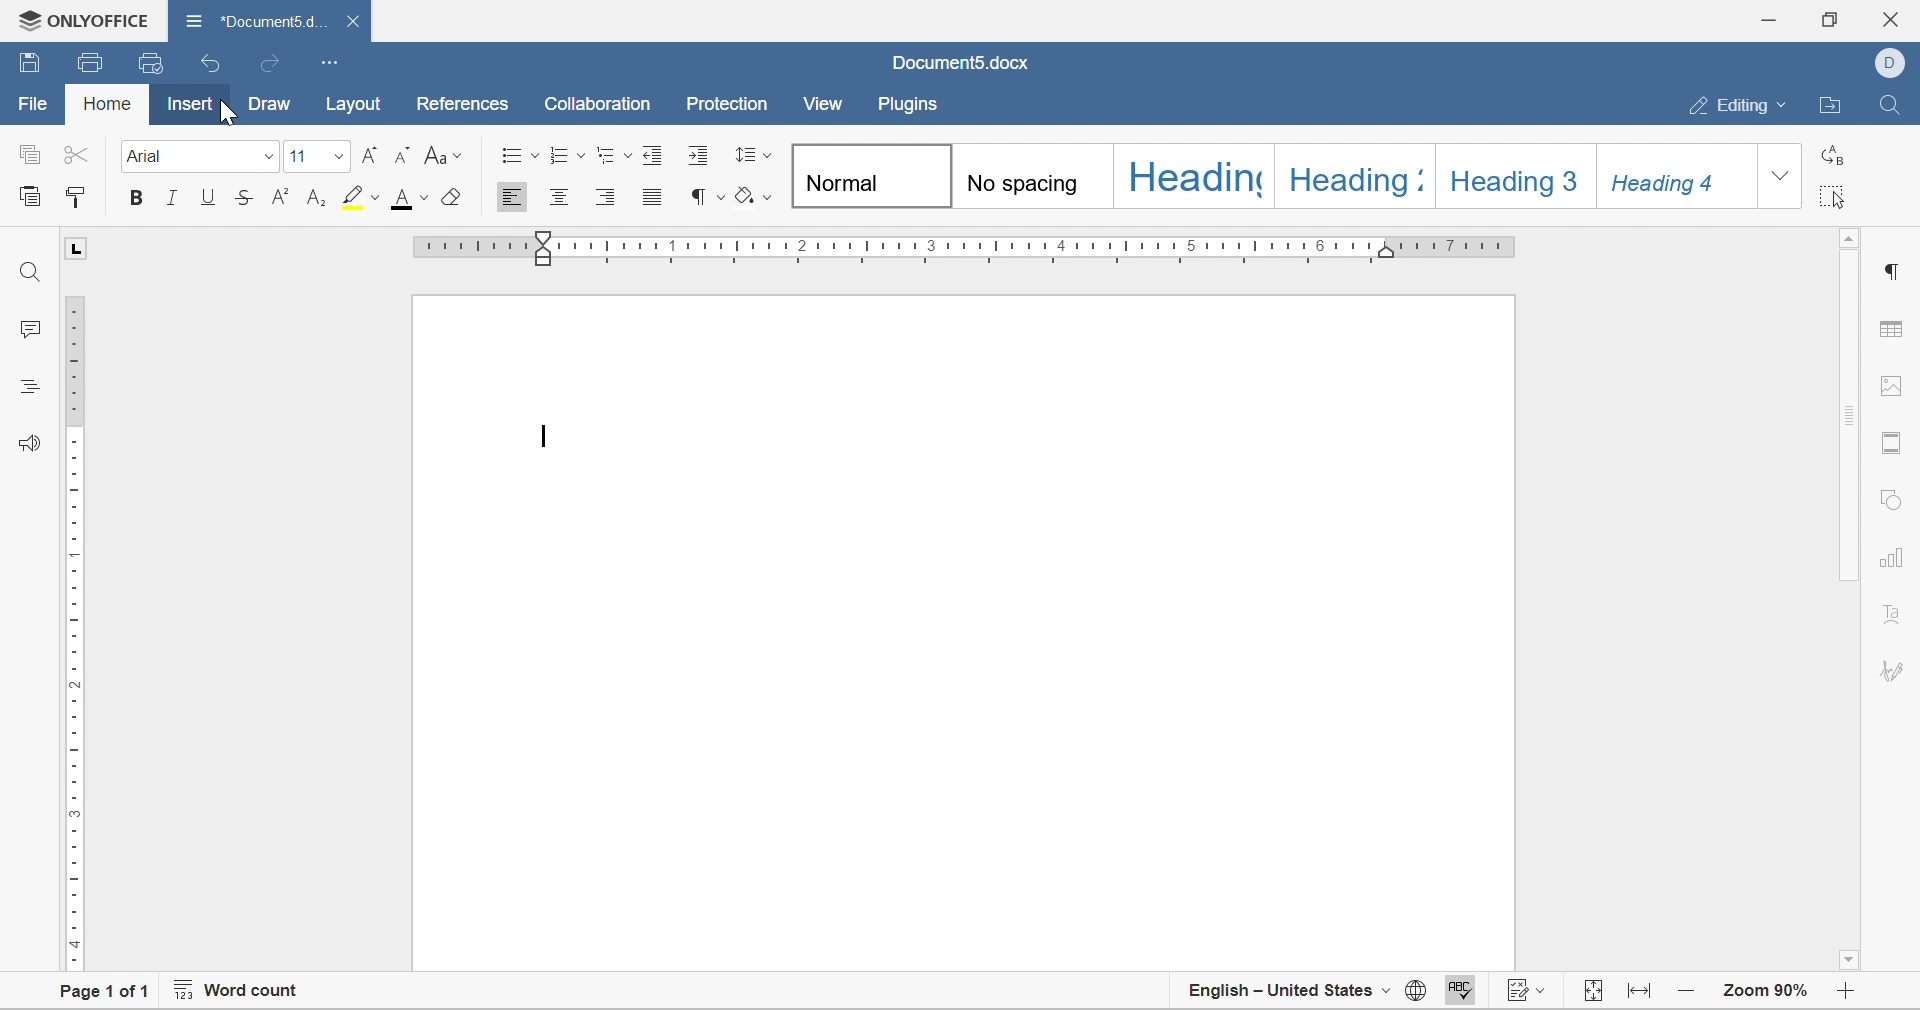 This screenshot has height=1010, width=1920. I want to click on save, so click(31, 63).